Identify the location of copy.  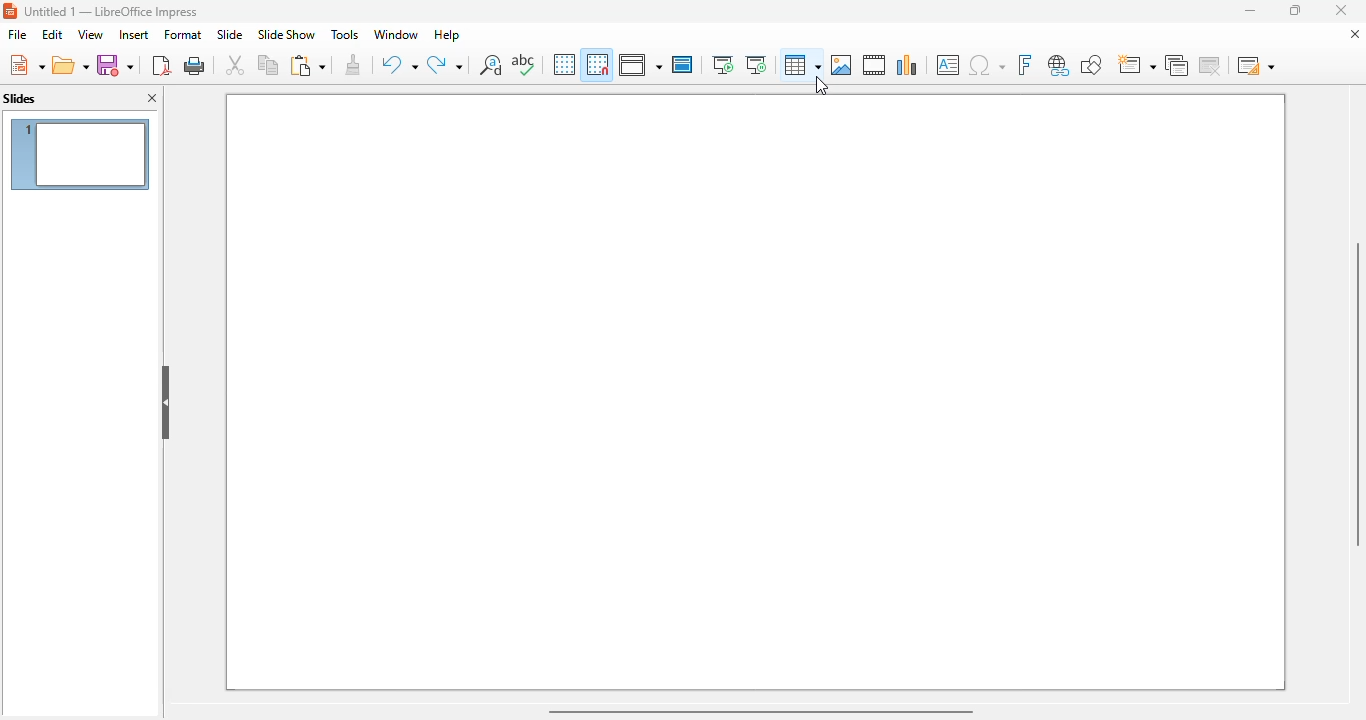
(268, 64).